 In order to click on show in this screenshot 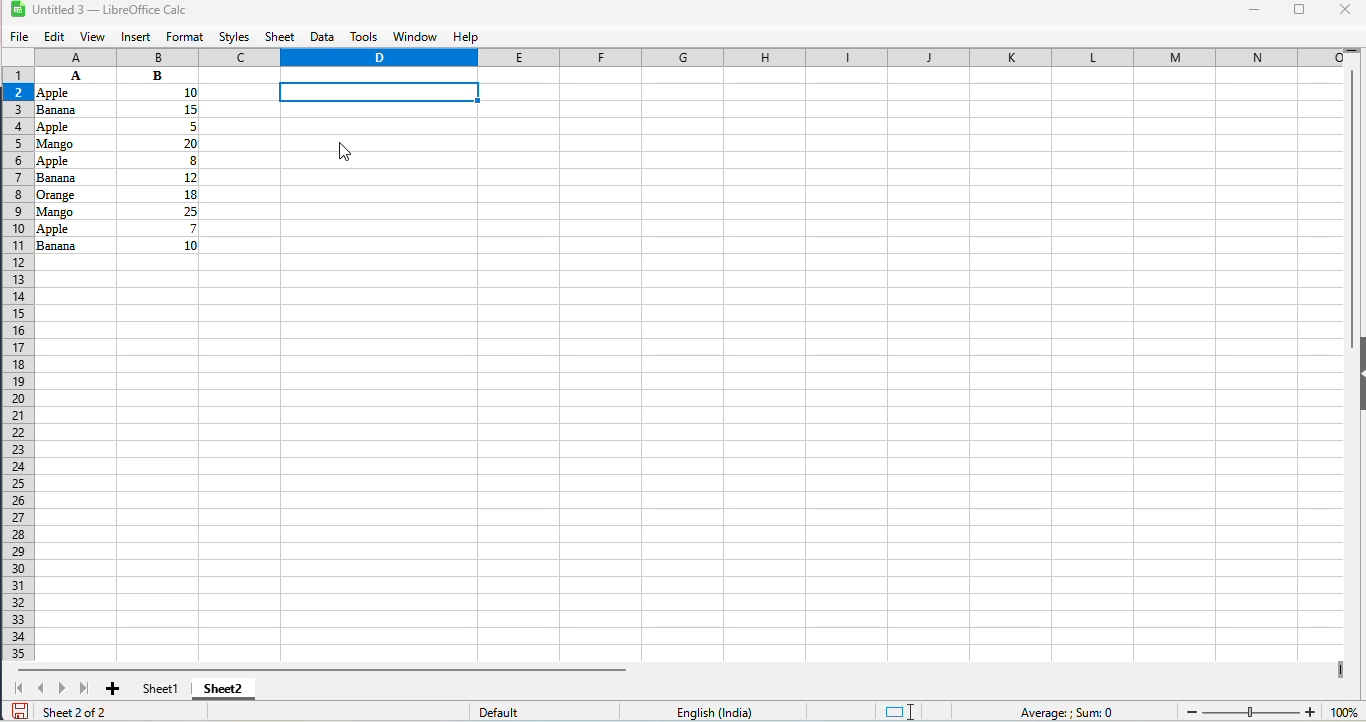, I will do `click(1357, 374)`.